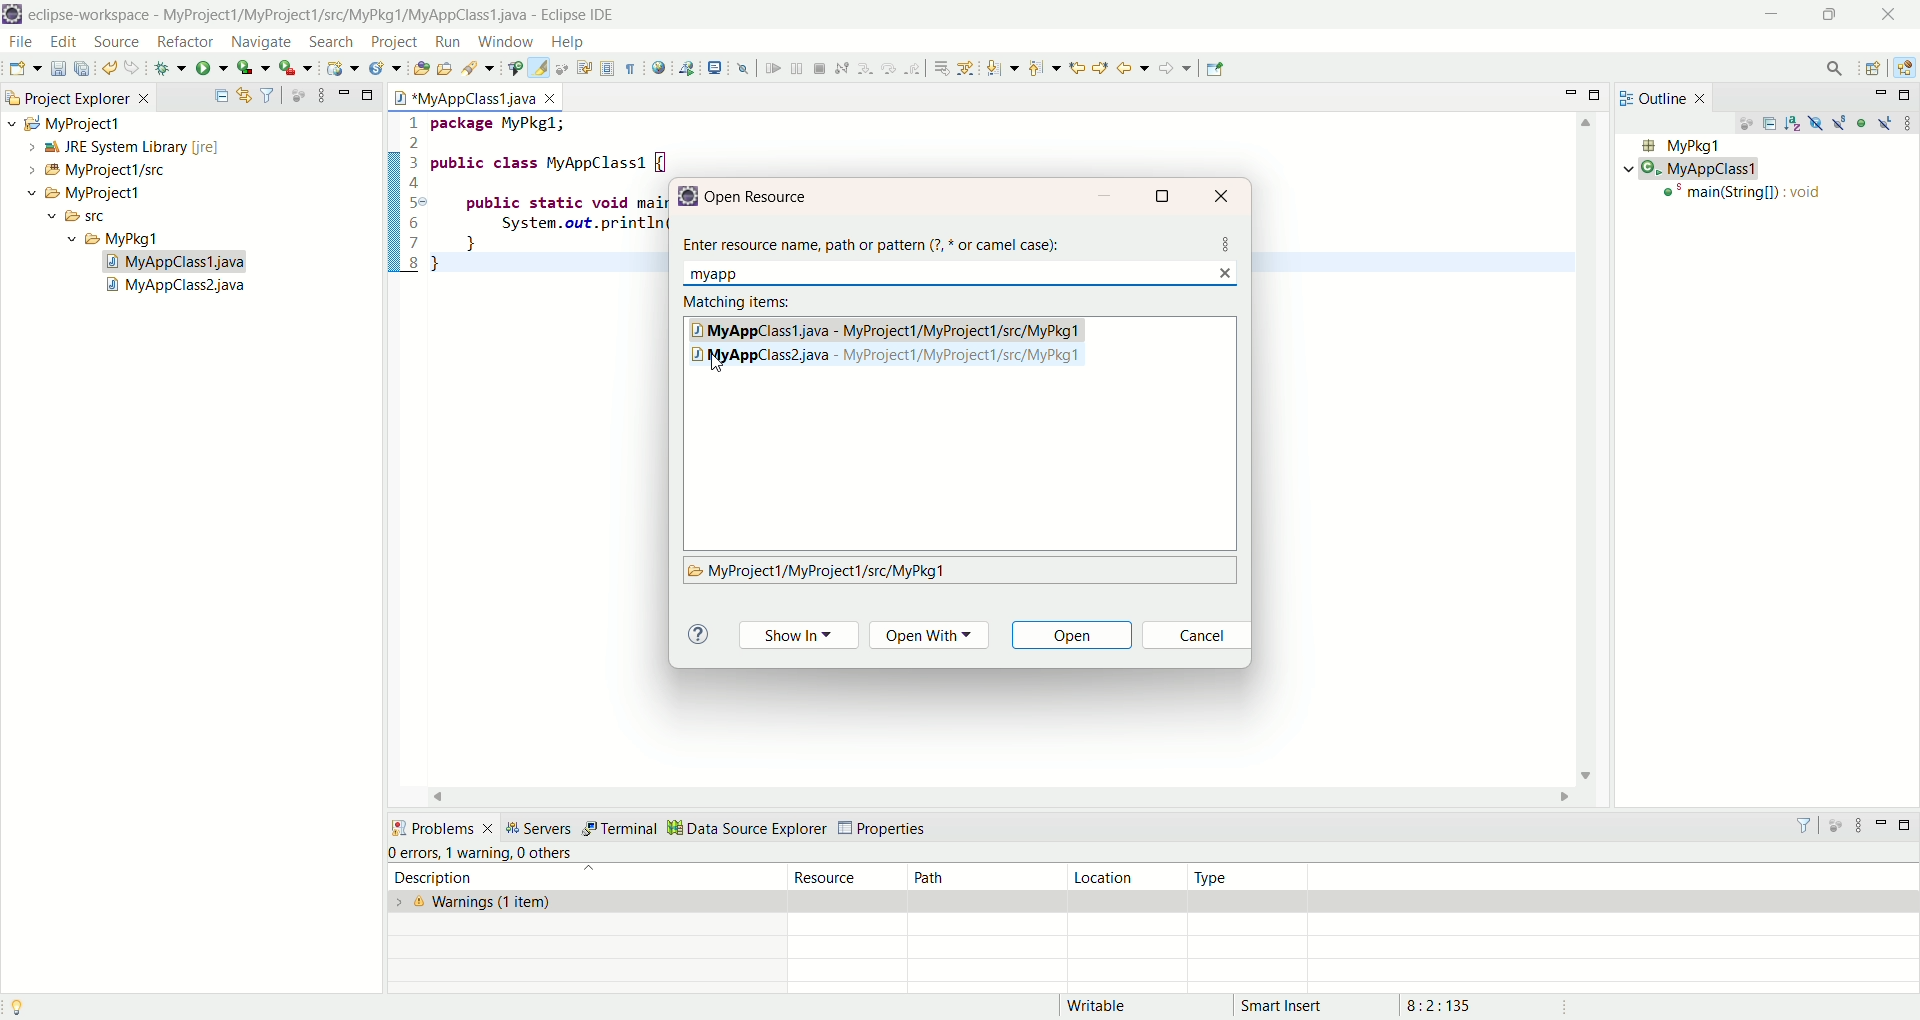  What do you see at coordinates (25, 45) in the screenshot?
I see `file` at bounding box center [25, 45].